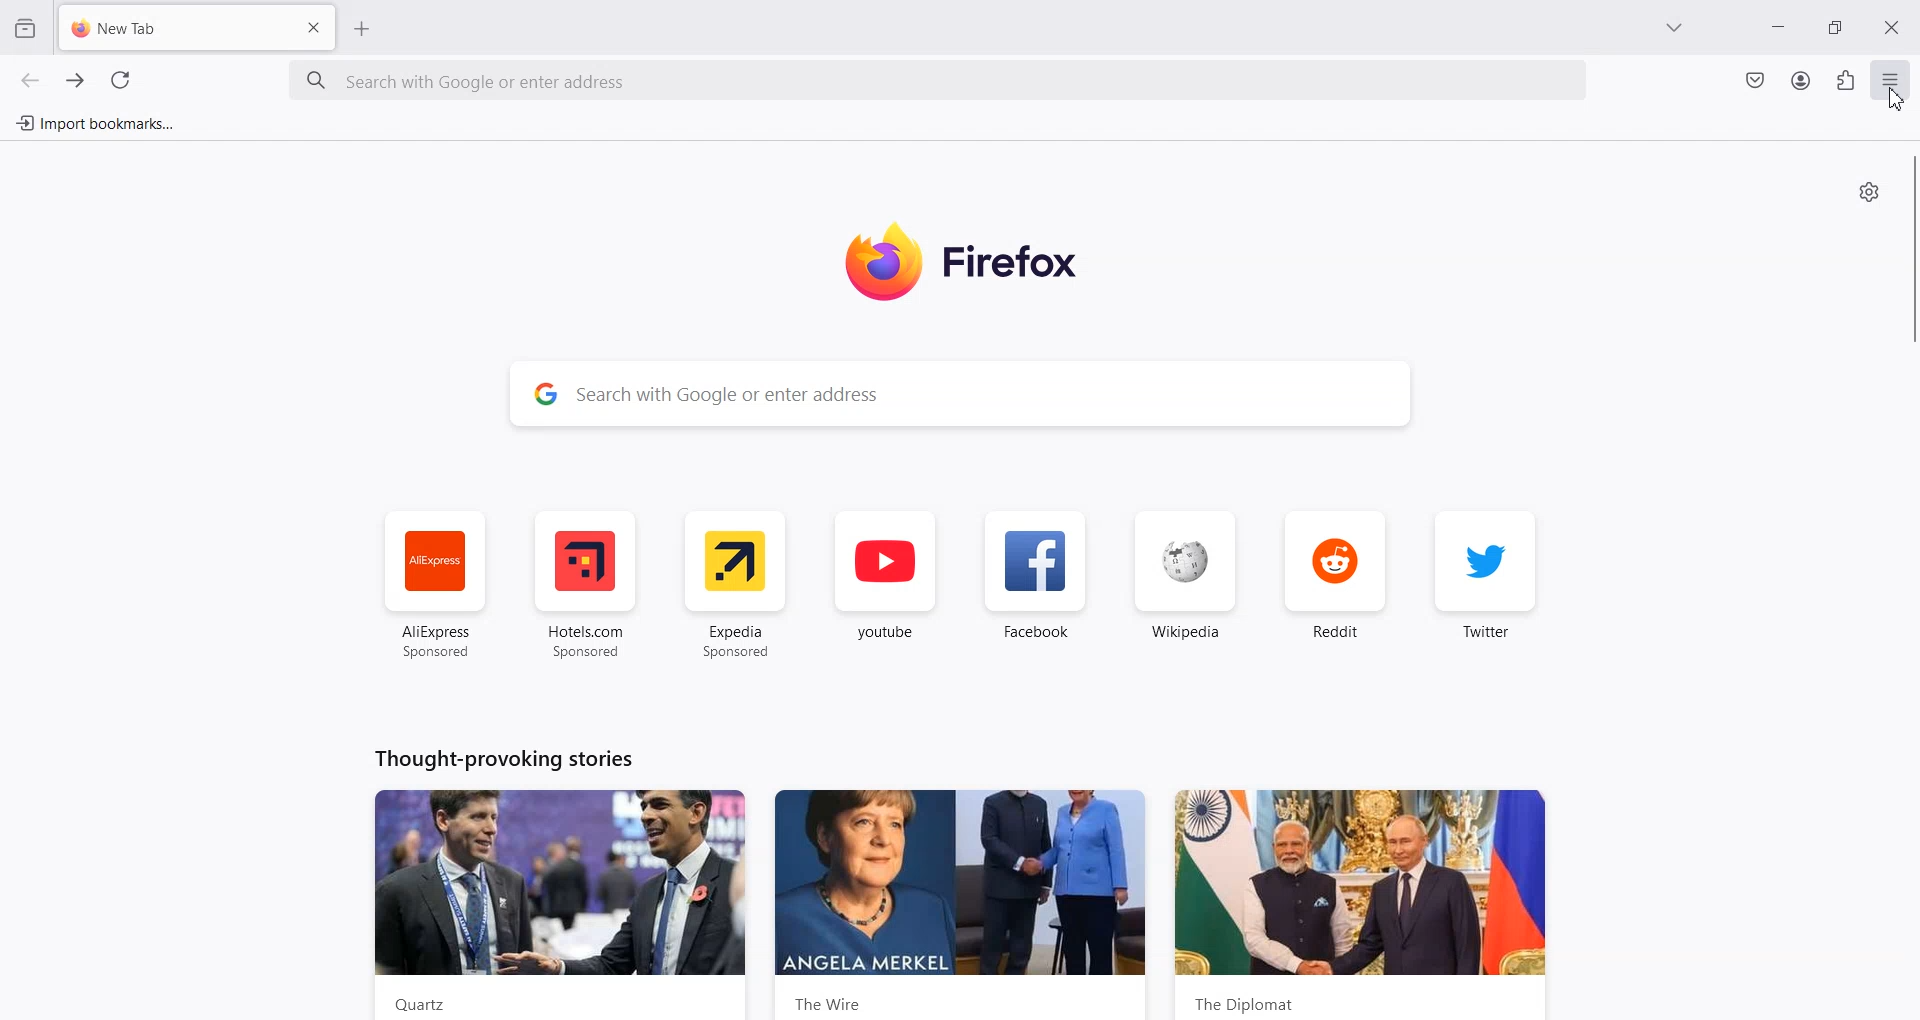 The width and height of the screenshot is (1920, 1020). I want to click on Twitter, so click(1486, 580).